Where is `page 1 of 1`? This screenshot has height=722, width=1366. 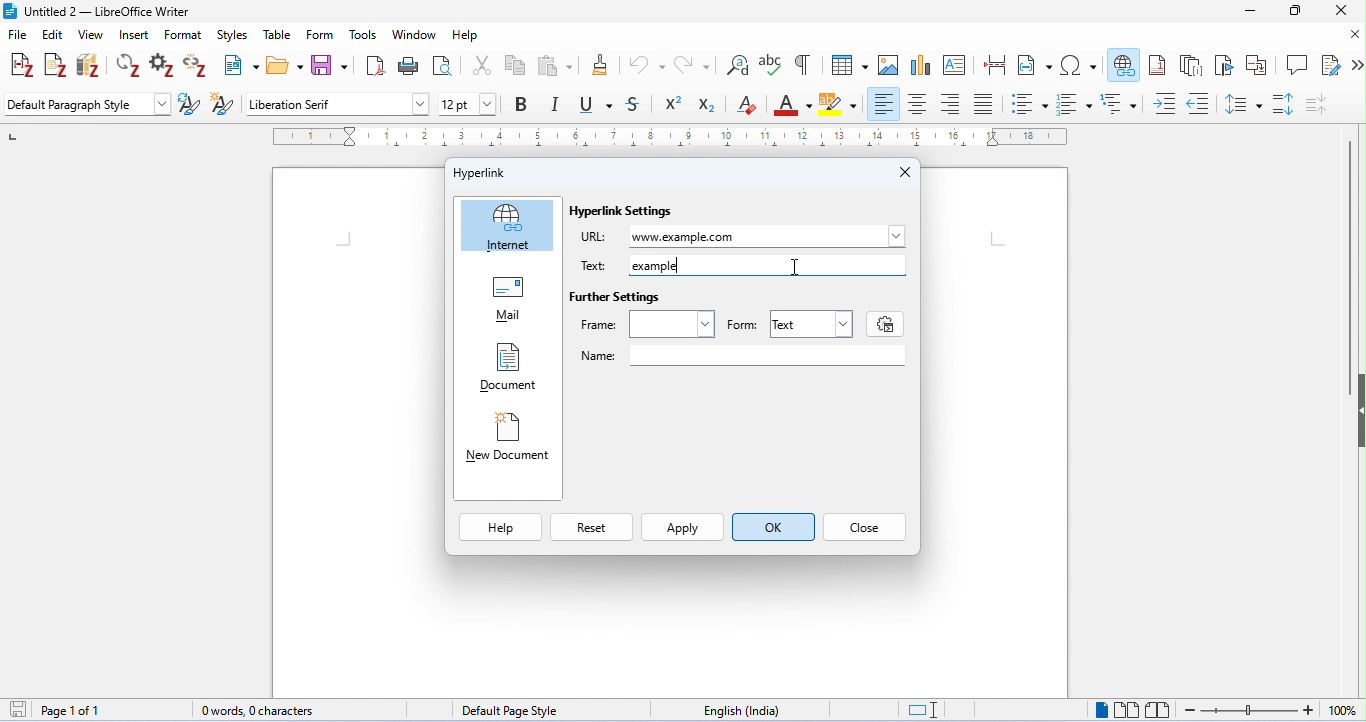
page 1 of 1 is located at coordinates (73, 711).